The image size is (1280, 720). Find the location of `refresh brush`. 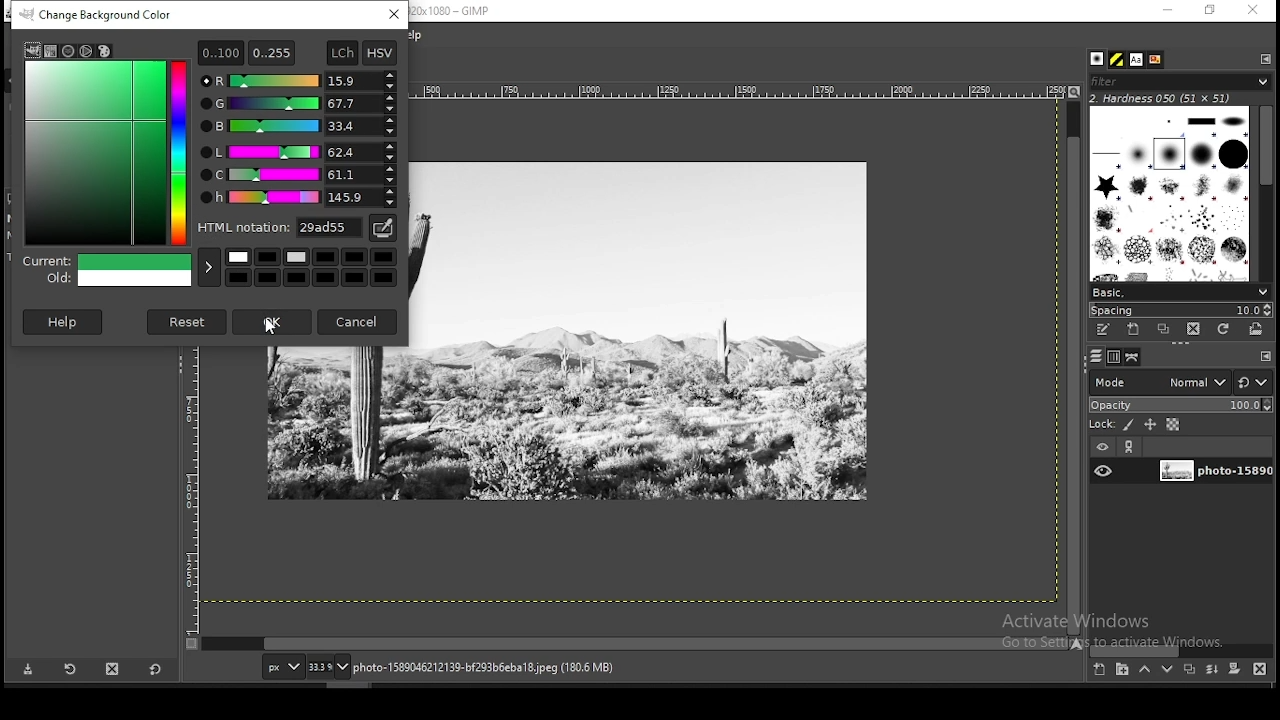

refresh brush is located at coordinates (1223, 329).